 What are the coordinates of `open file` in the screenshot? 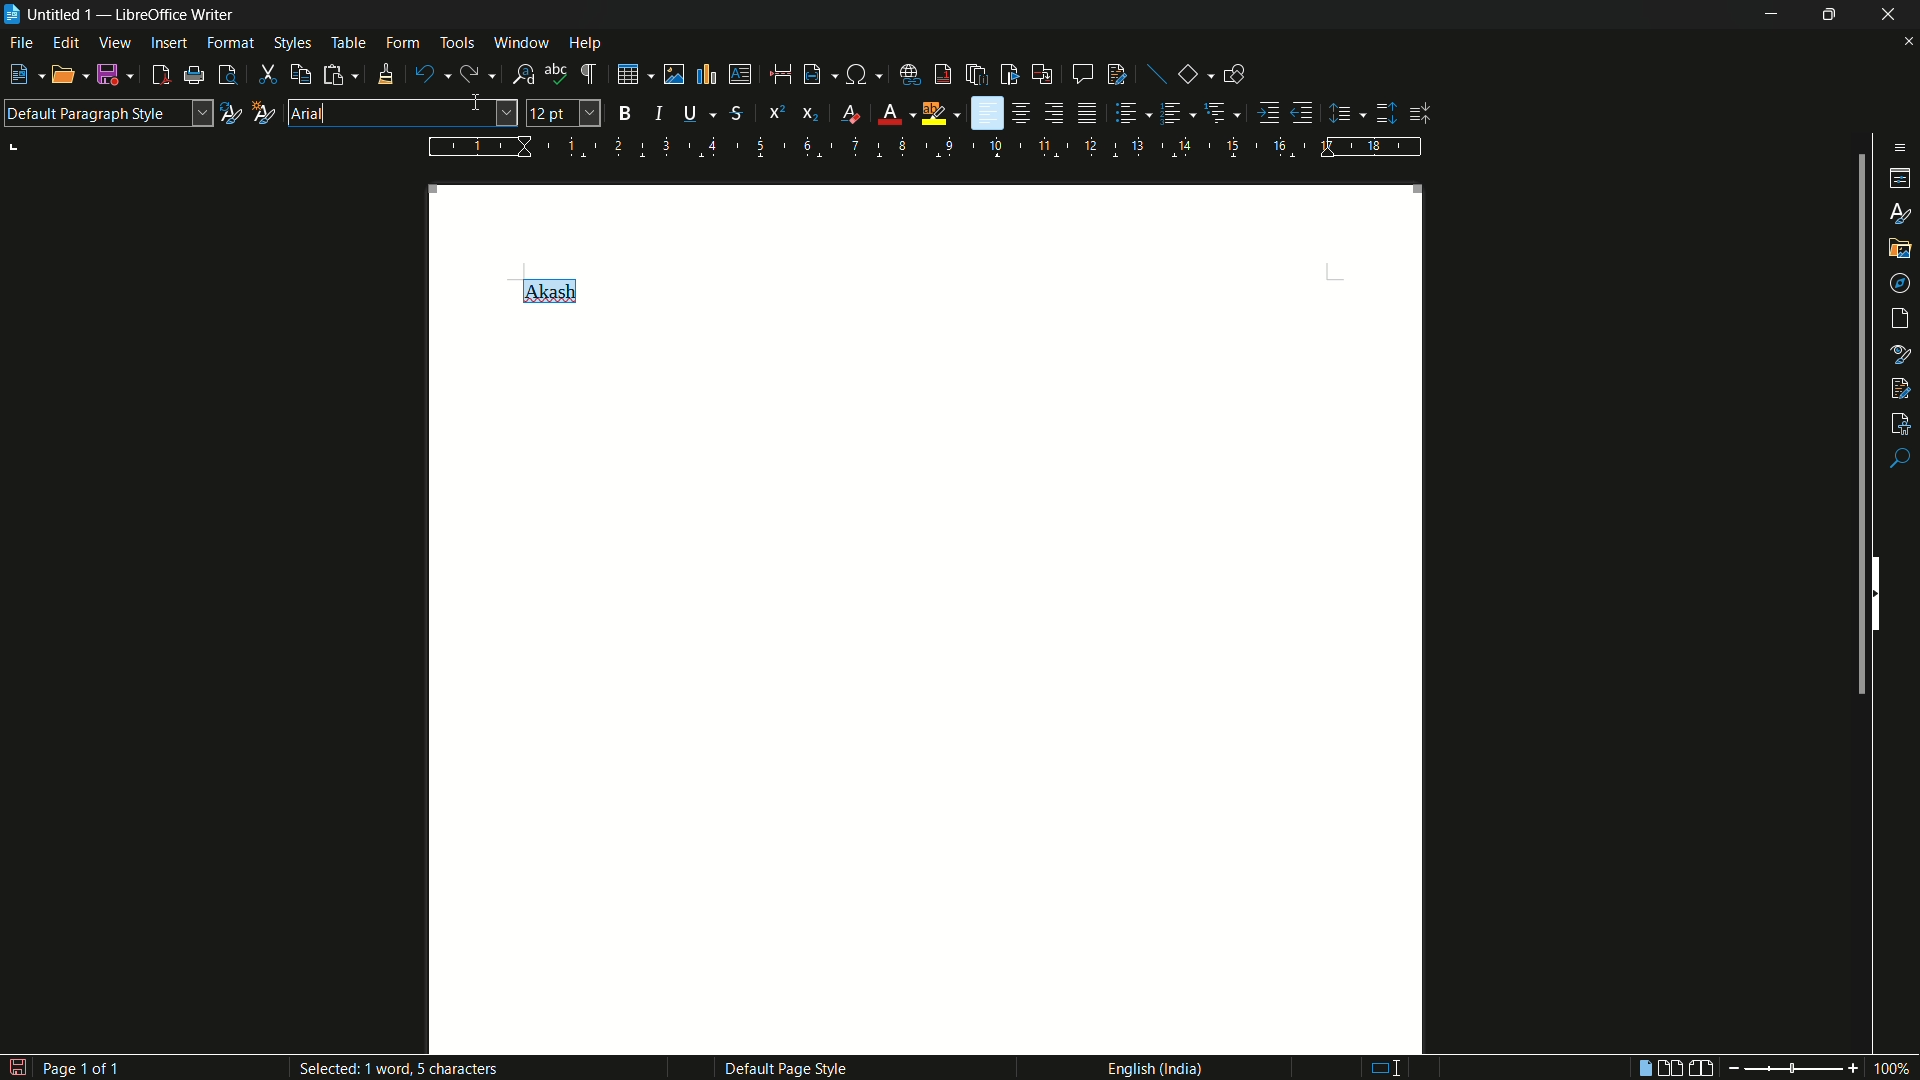 It's located at (58, 77).